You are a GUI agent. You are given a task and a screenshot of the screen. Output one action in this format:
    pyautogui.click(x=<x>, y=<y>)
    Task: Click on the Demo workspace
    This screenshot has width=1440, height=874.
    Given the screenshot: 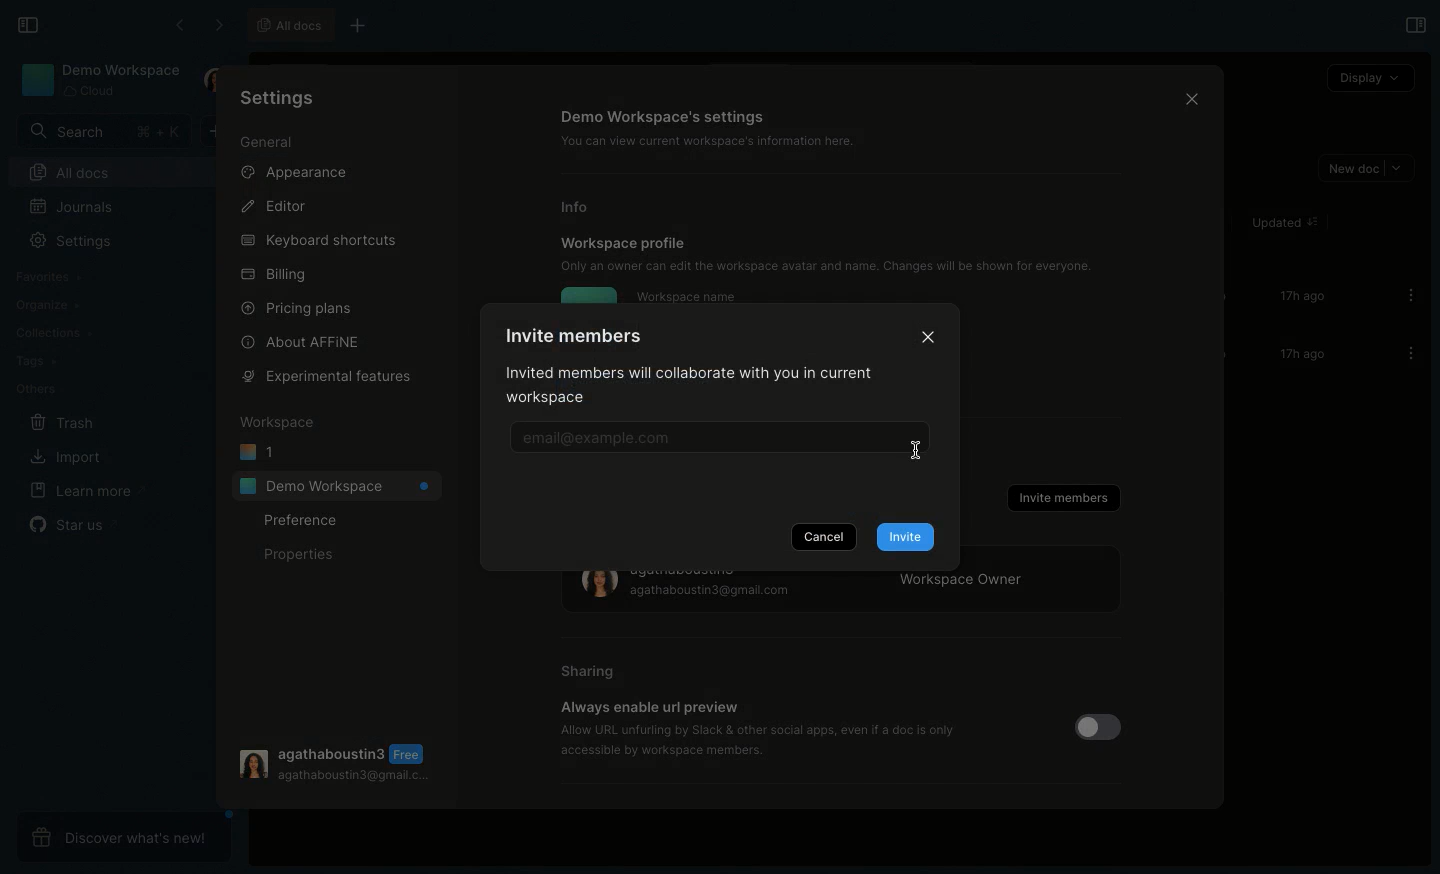 What is the action you would take?
    pyautogui.click(x=100, y=80)
    